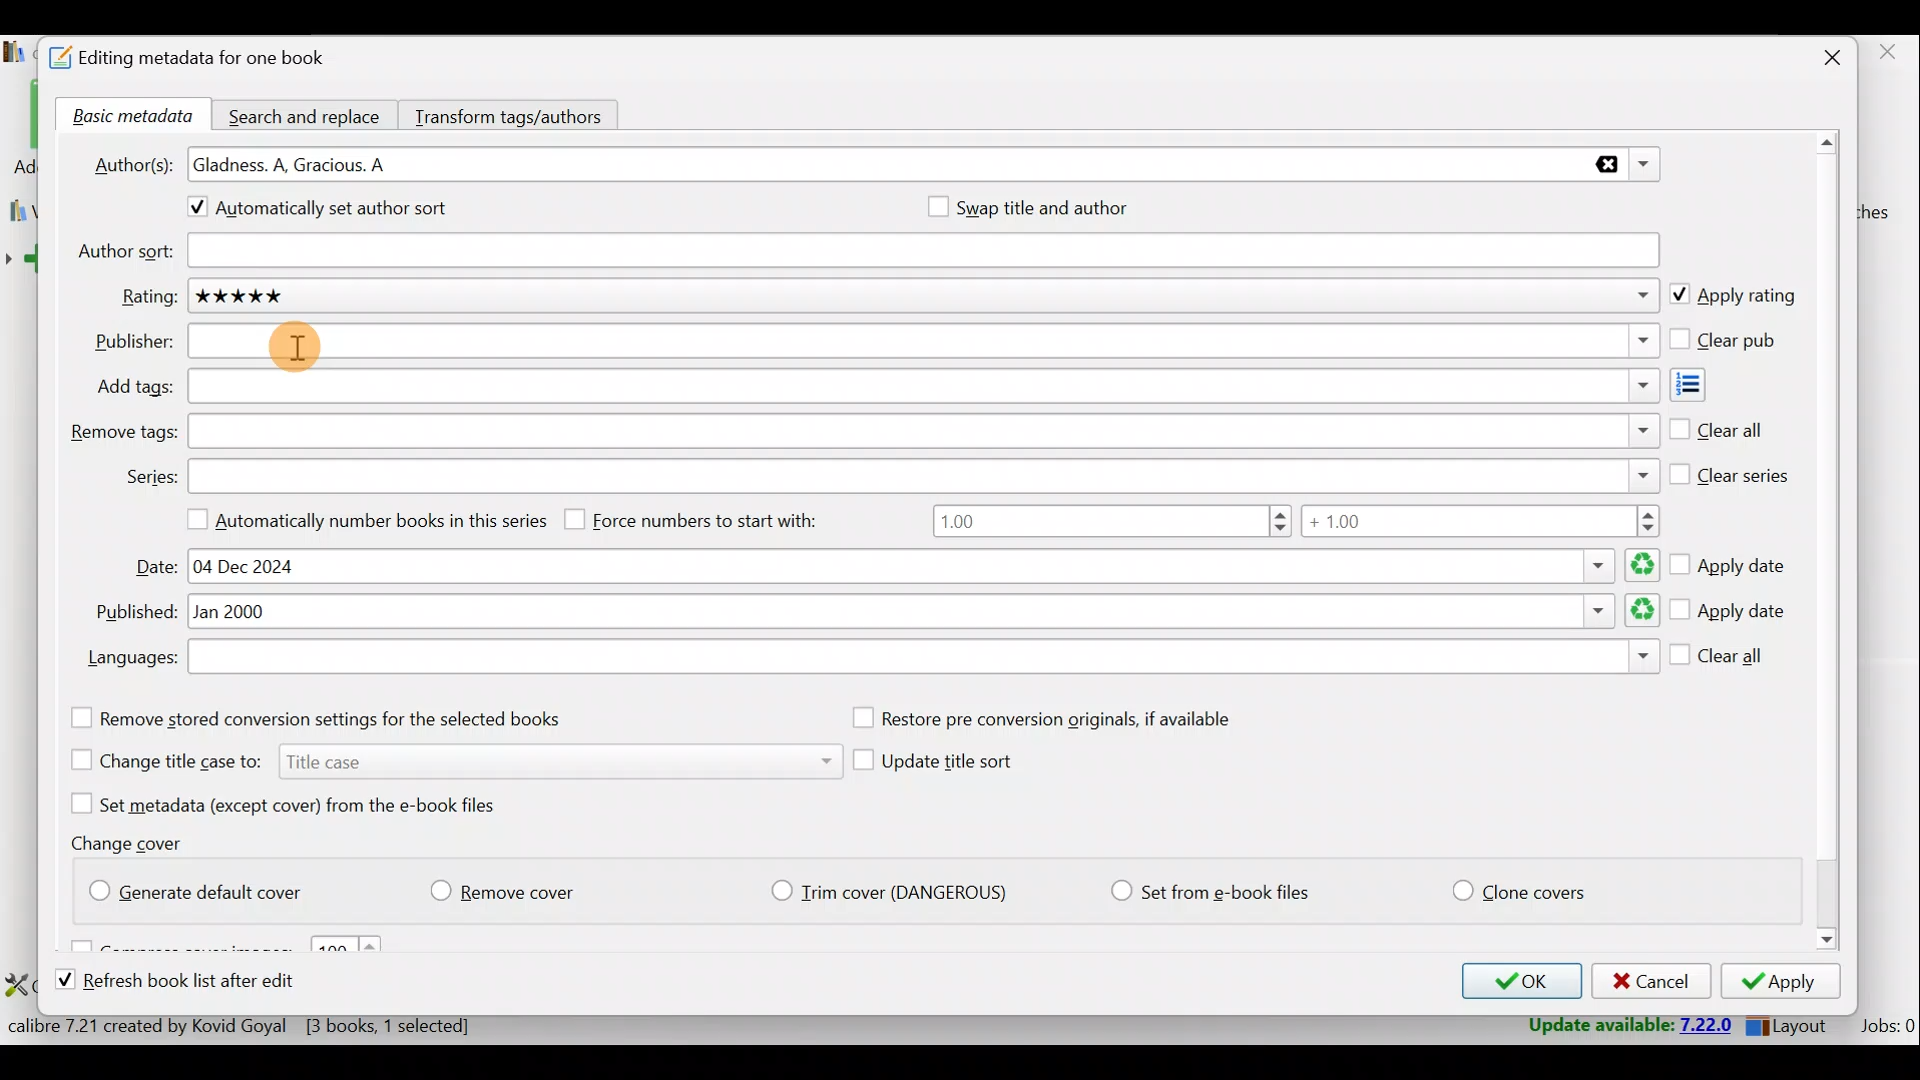  What do you see at coordinates (1732, 559) in the screenshot?
I see `Apply date` at bounding box center [1732, 559].